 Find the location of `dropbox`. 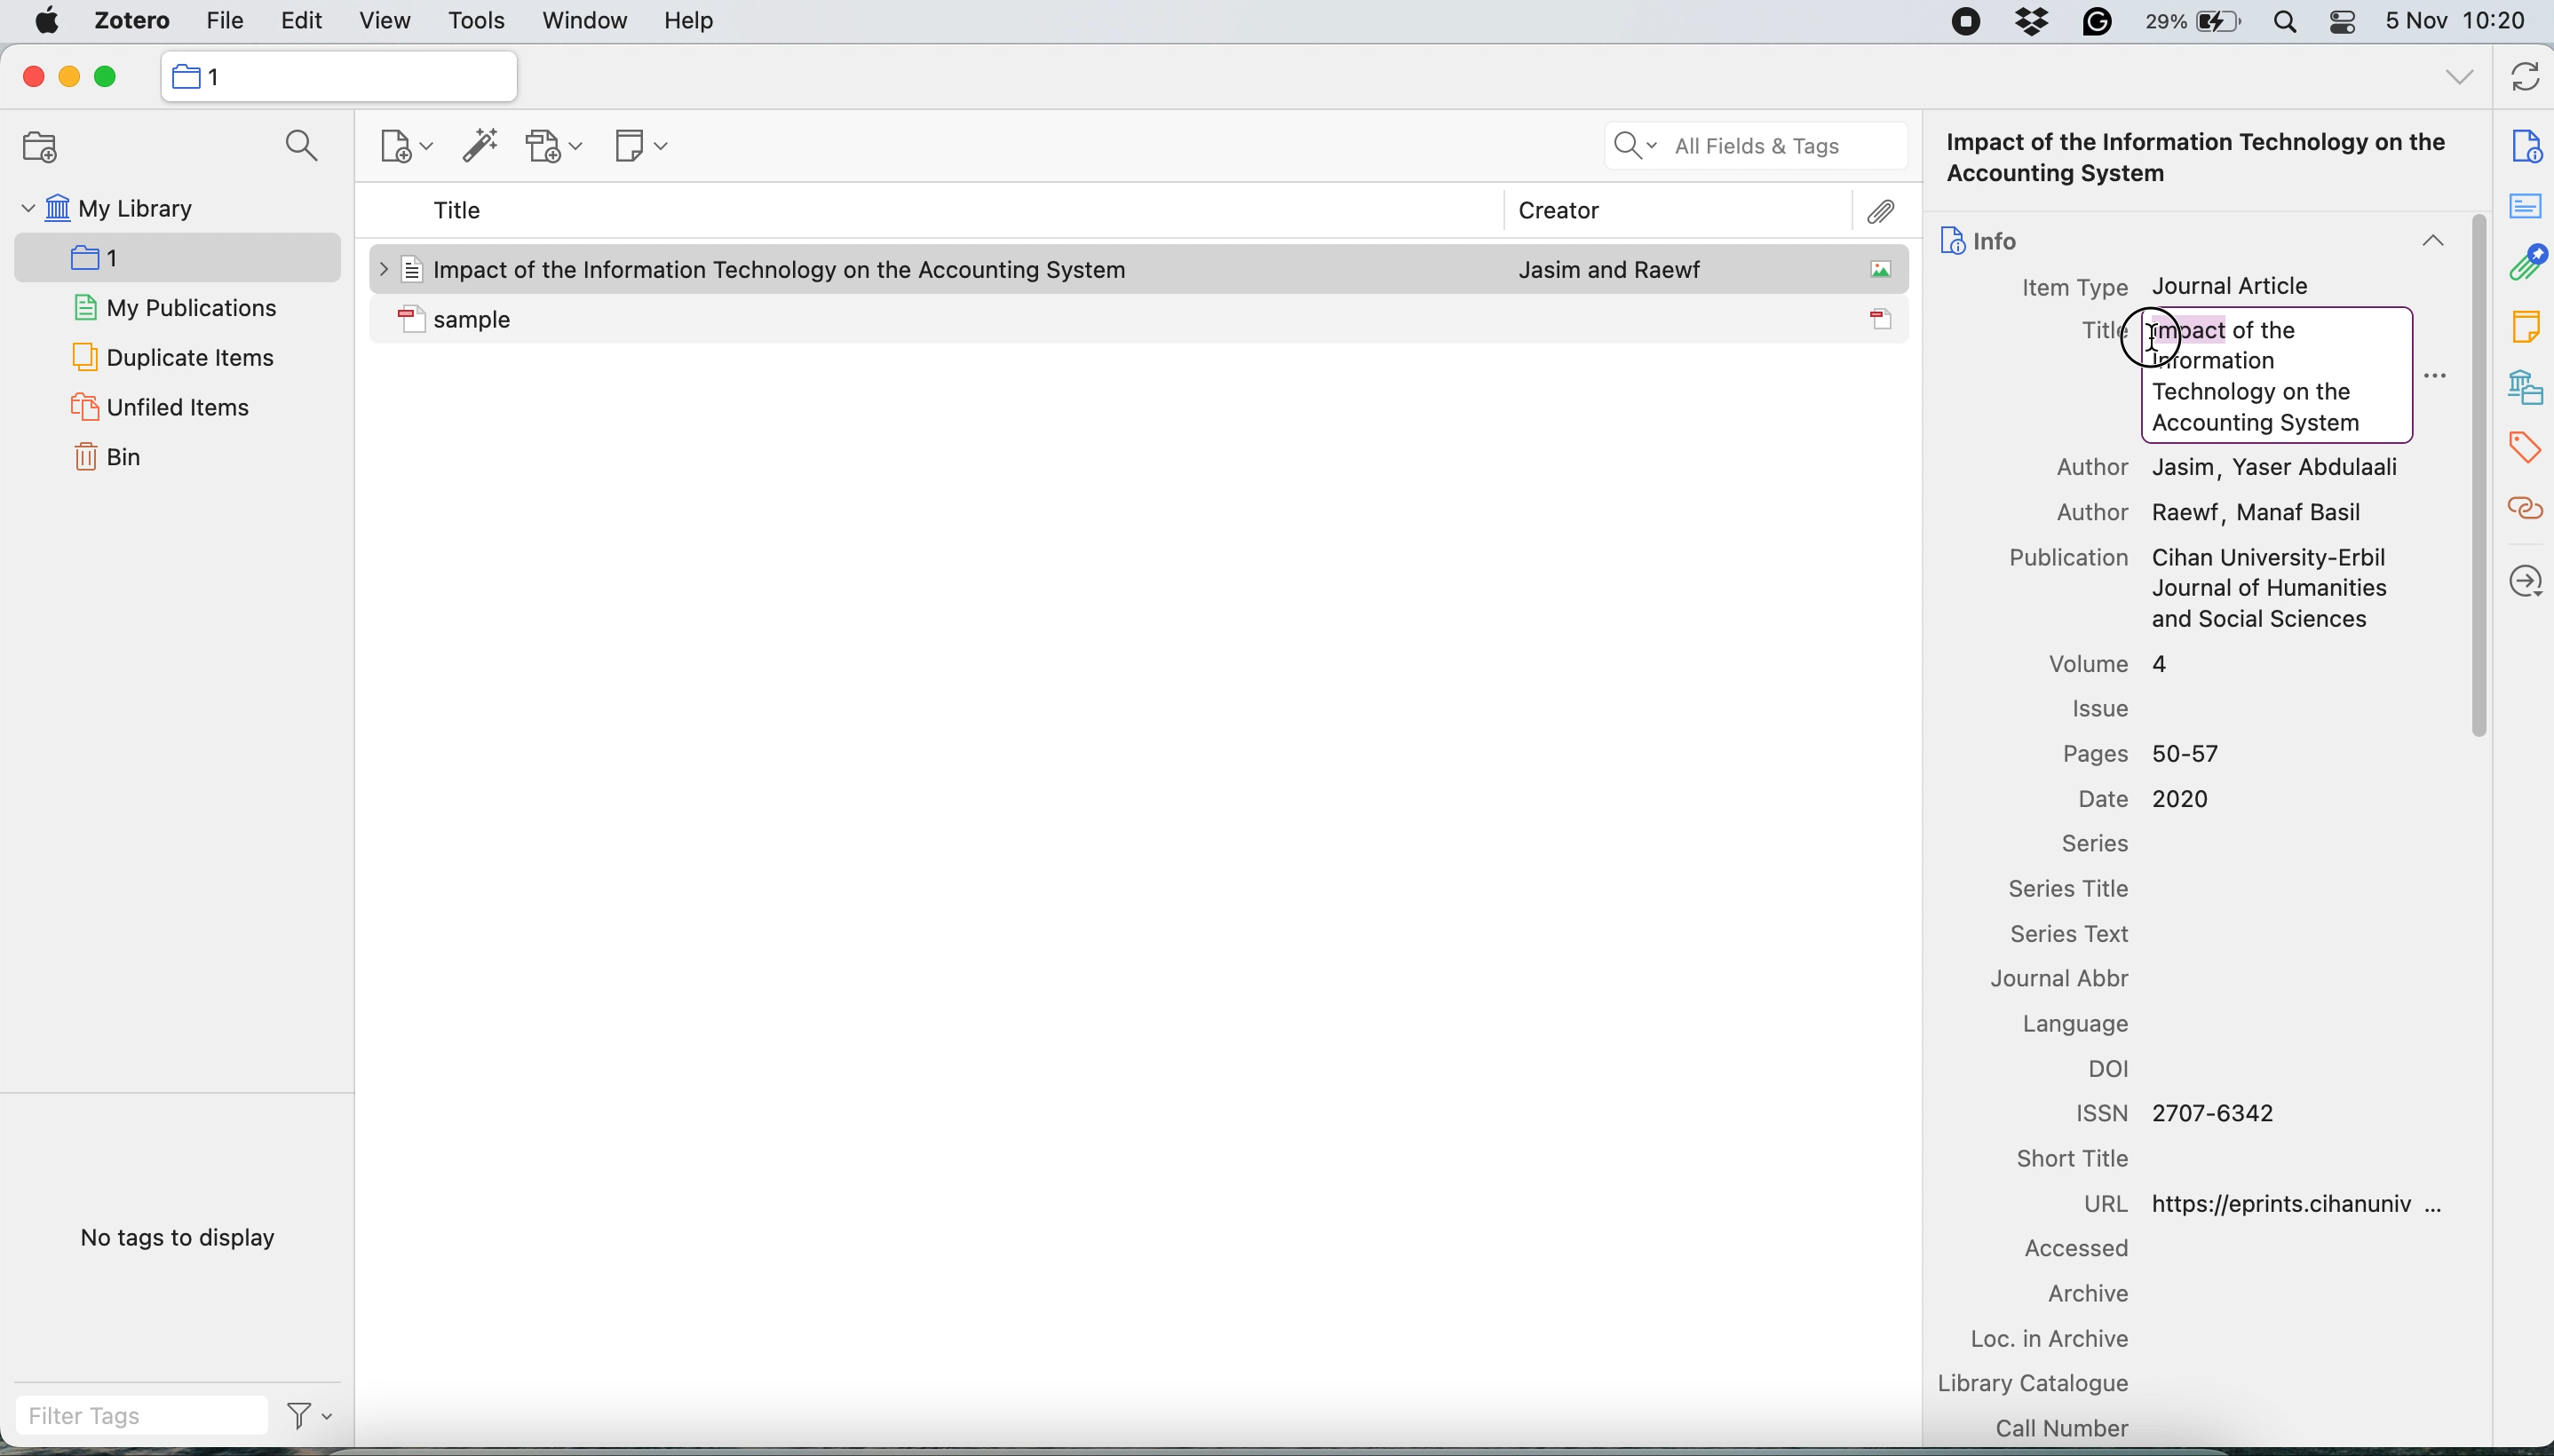

dropbox is located at coordinates (2034, 23).